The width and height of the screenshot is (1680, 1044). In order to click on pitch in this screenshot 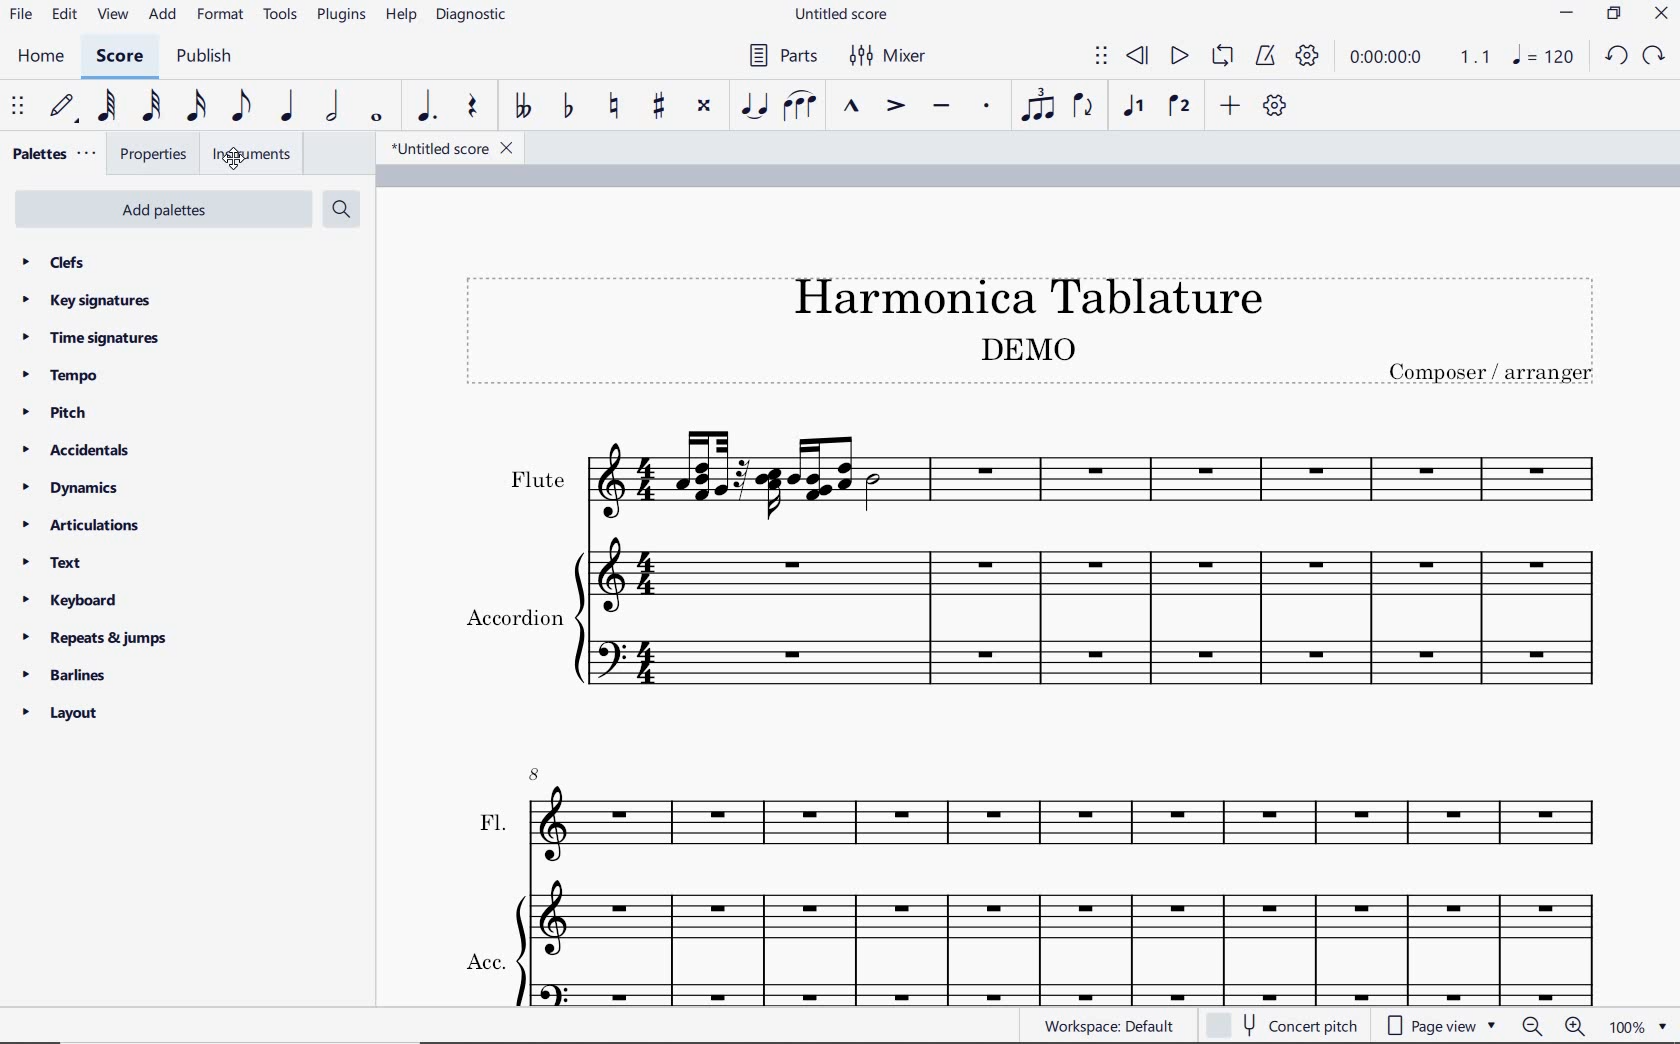, I will do `click(55, 412)`.